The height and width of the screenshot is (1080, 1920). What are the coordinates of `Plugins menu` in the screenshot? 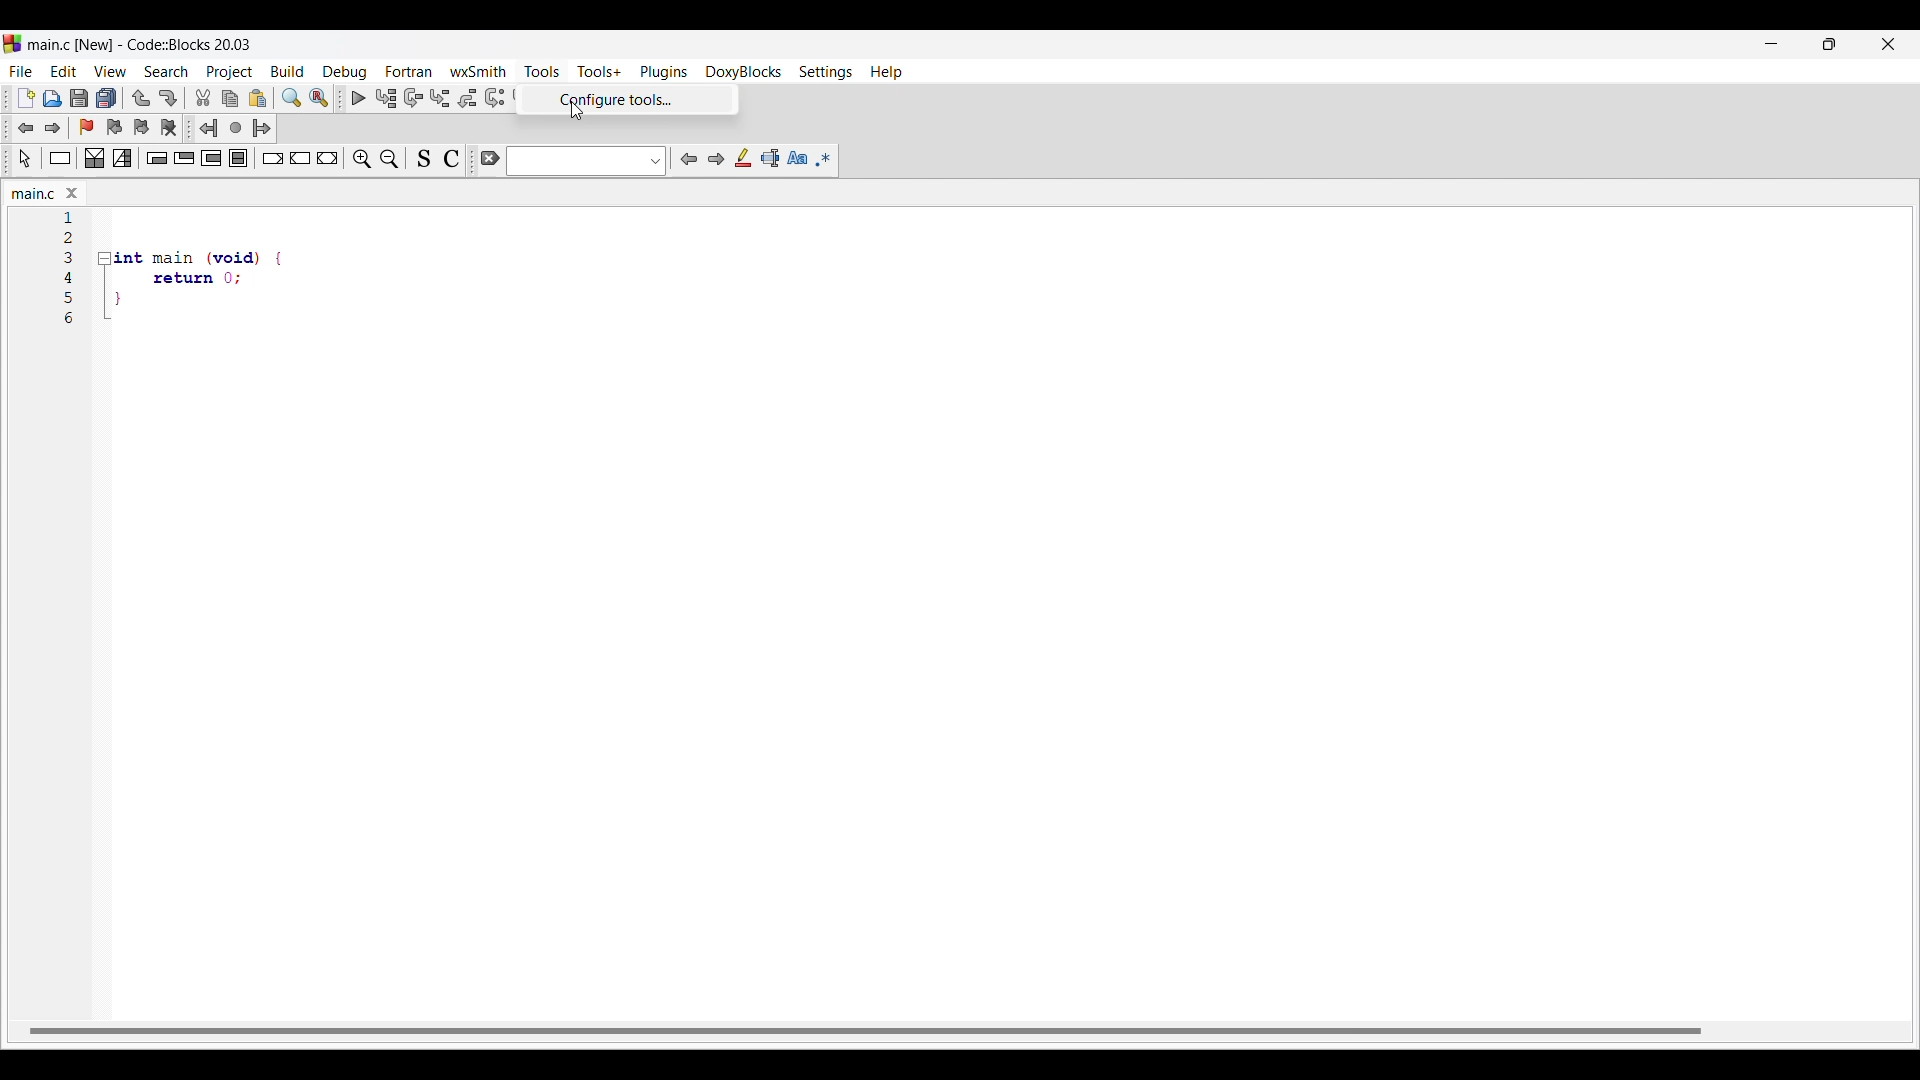 It's located at (664, 73).